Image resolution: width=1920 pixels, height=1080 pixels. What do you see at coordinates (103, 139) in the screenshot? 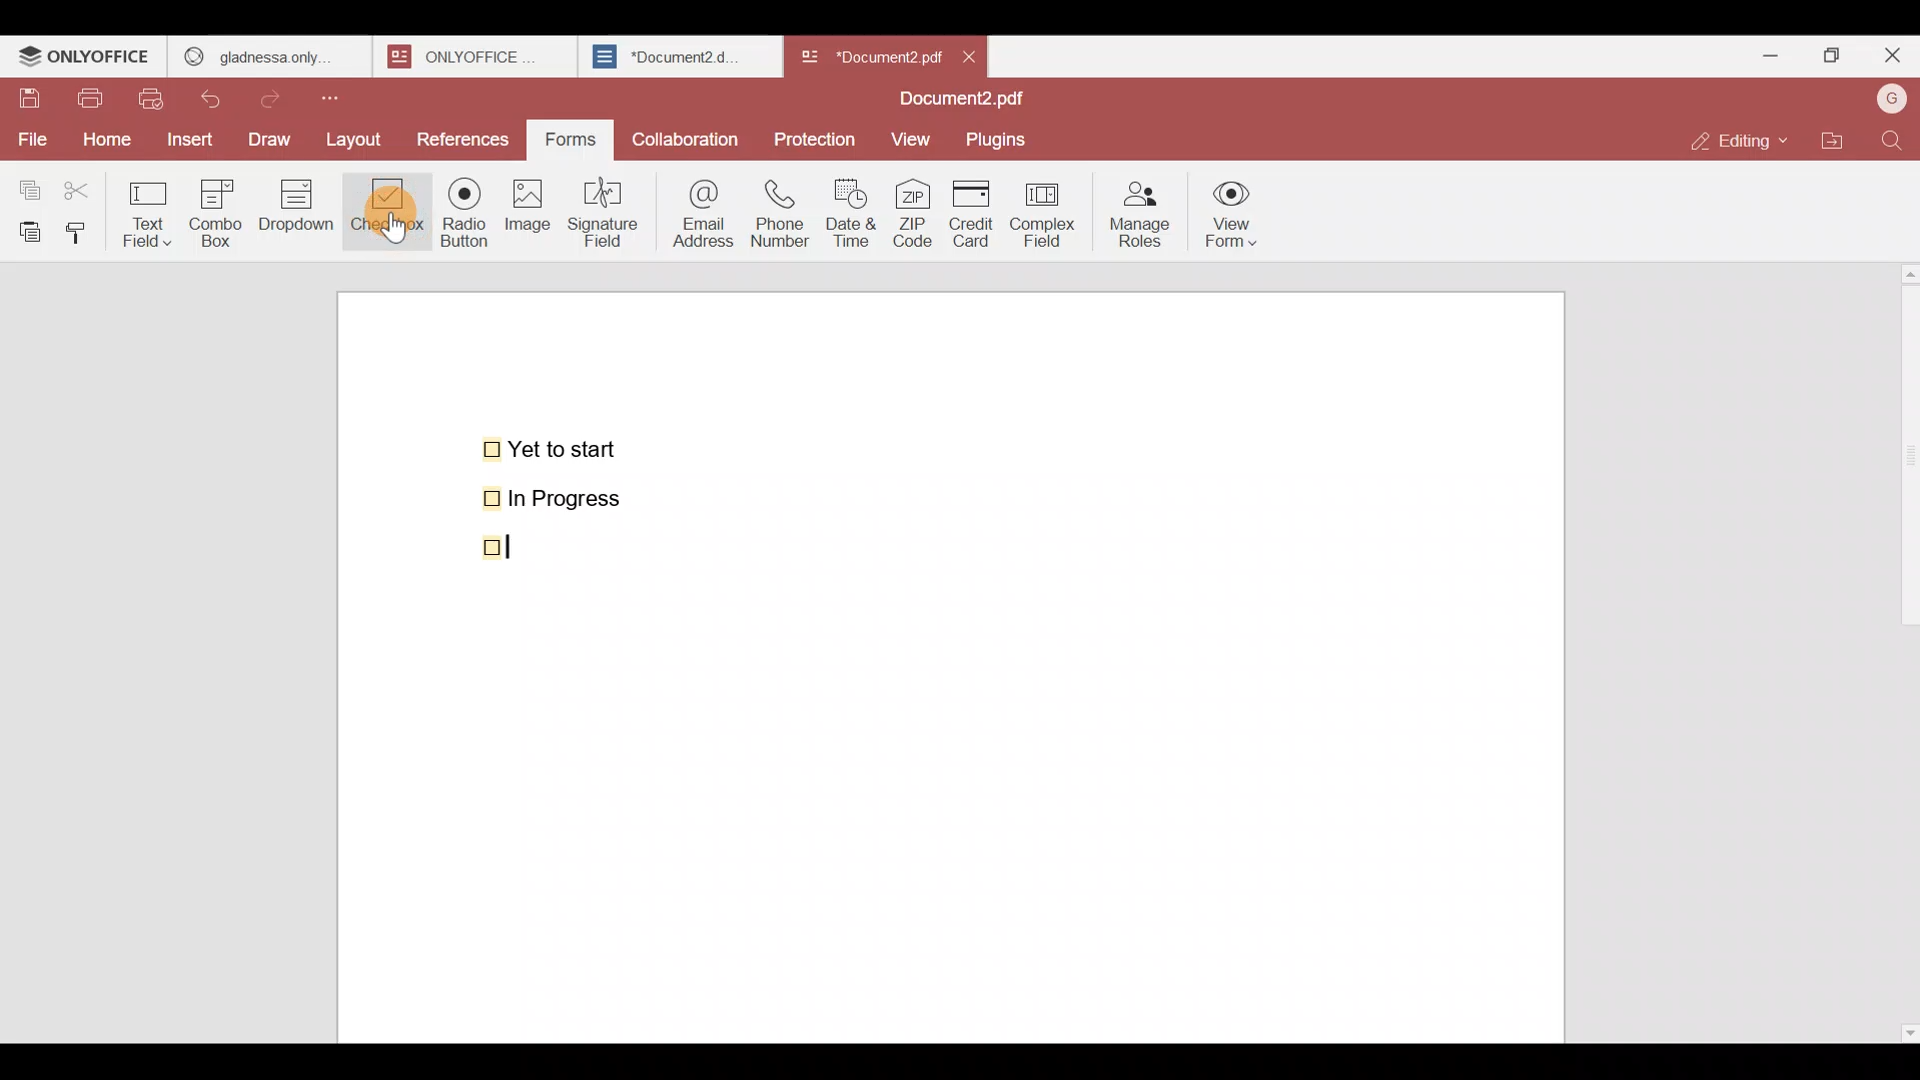
I see `Home` at bounding box center [103, 139].